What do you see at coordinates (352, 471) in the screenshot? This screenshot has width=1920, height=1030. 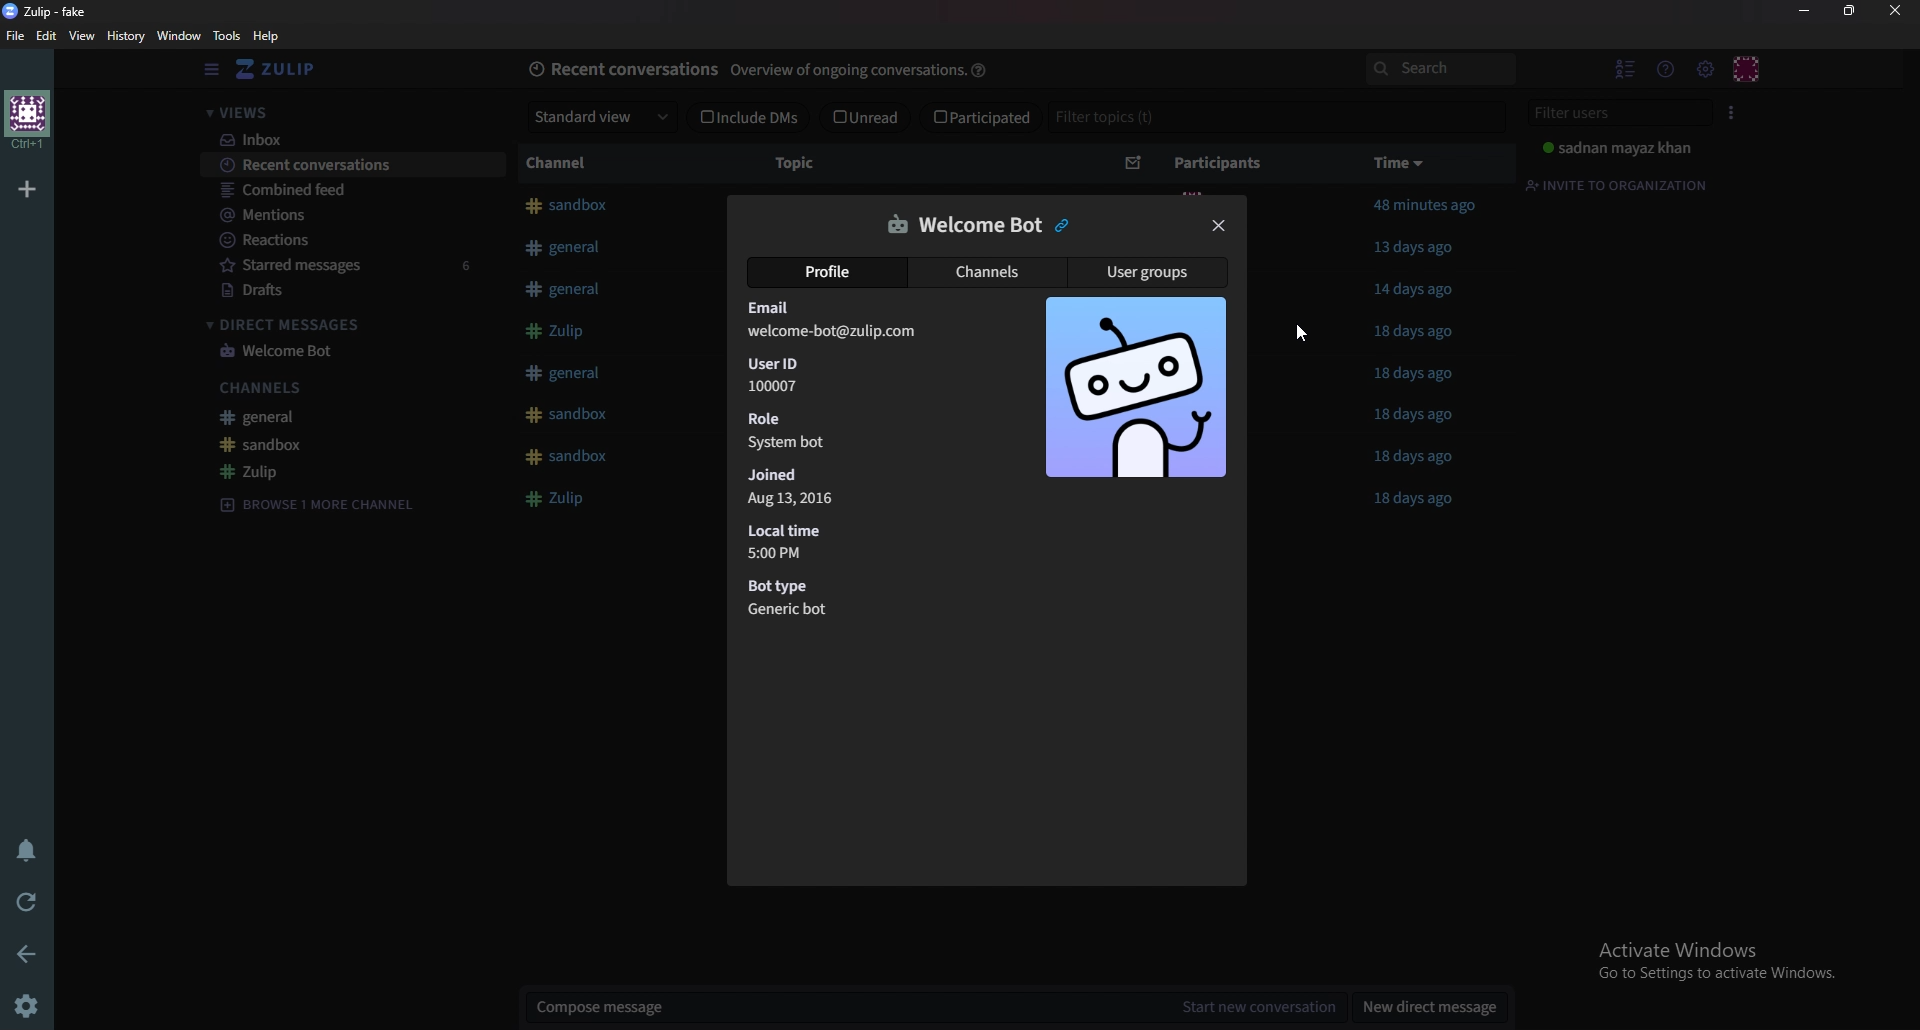 I see `zulip` at bounding box center [352, 471].